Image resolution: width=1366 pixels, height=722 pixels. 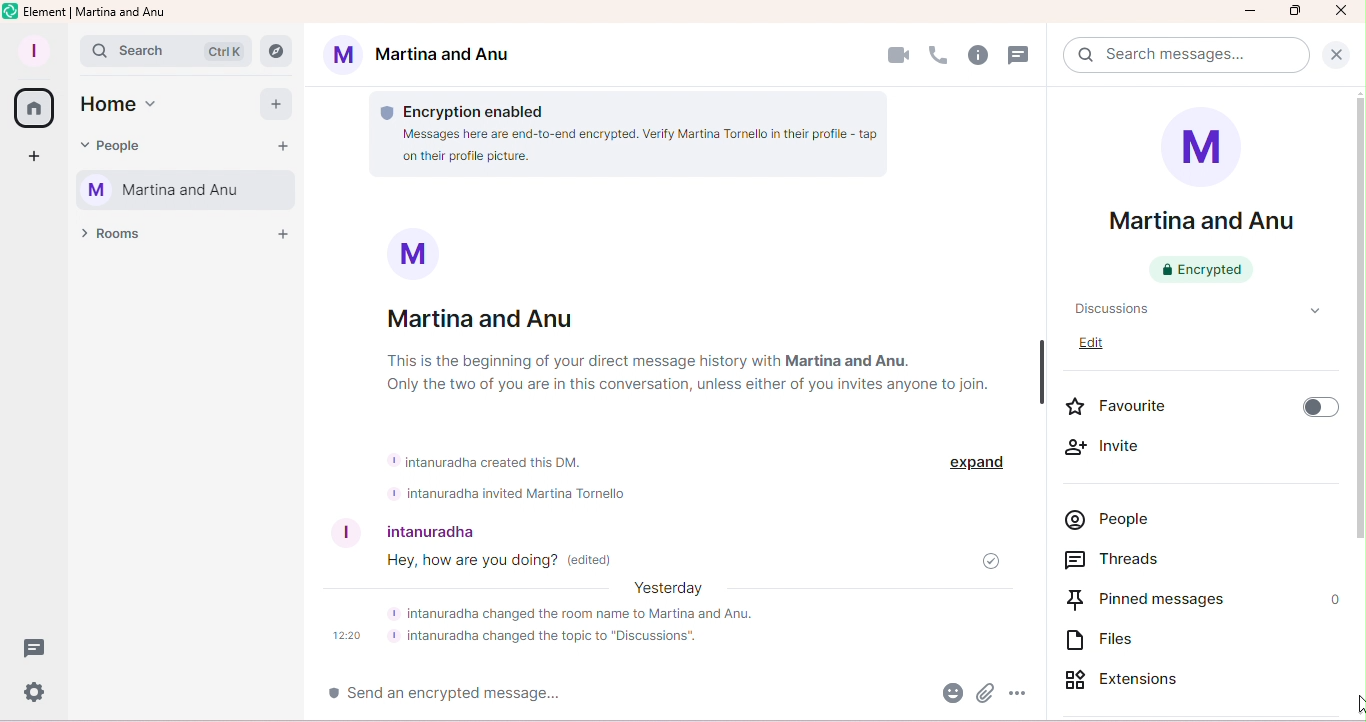 I want to click on Pinned messages, so click(x=1154, y=600).